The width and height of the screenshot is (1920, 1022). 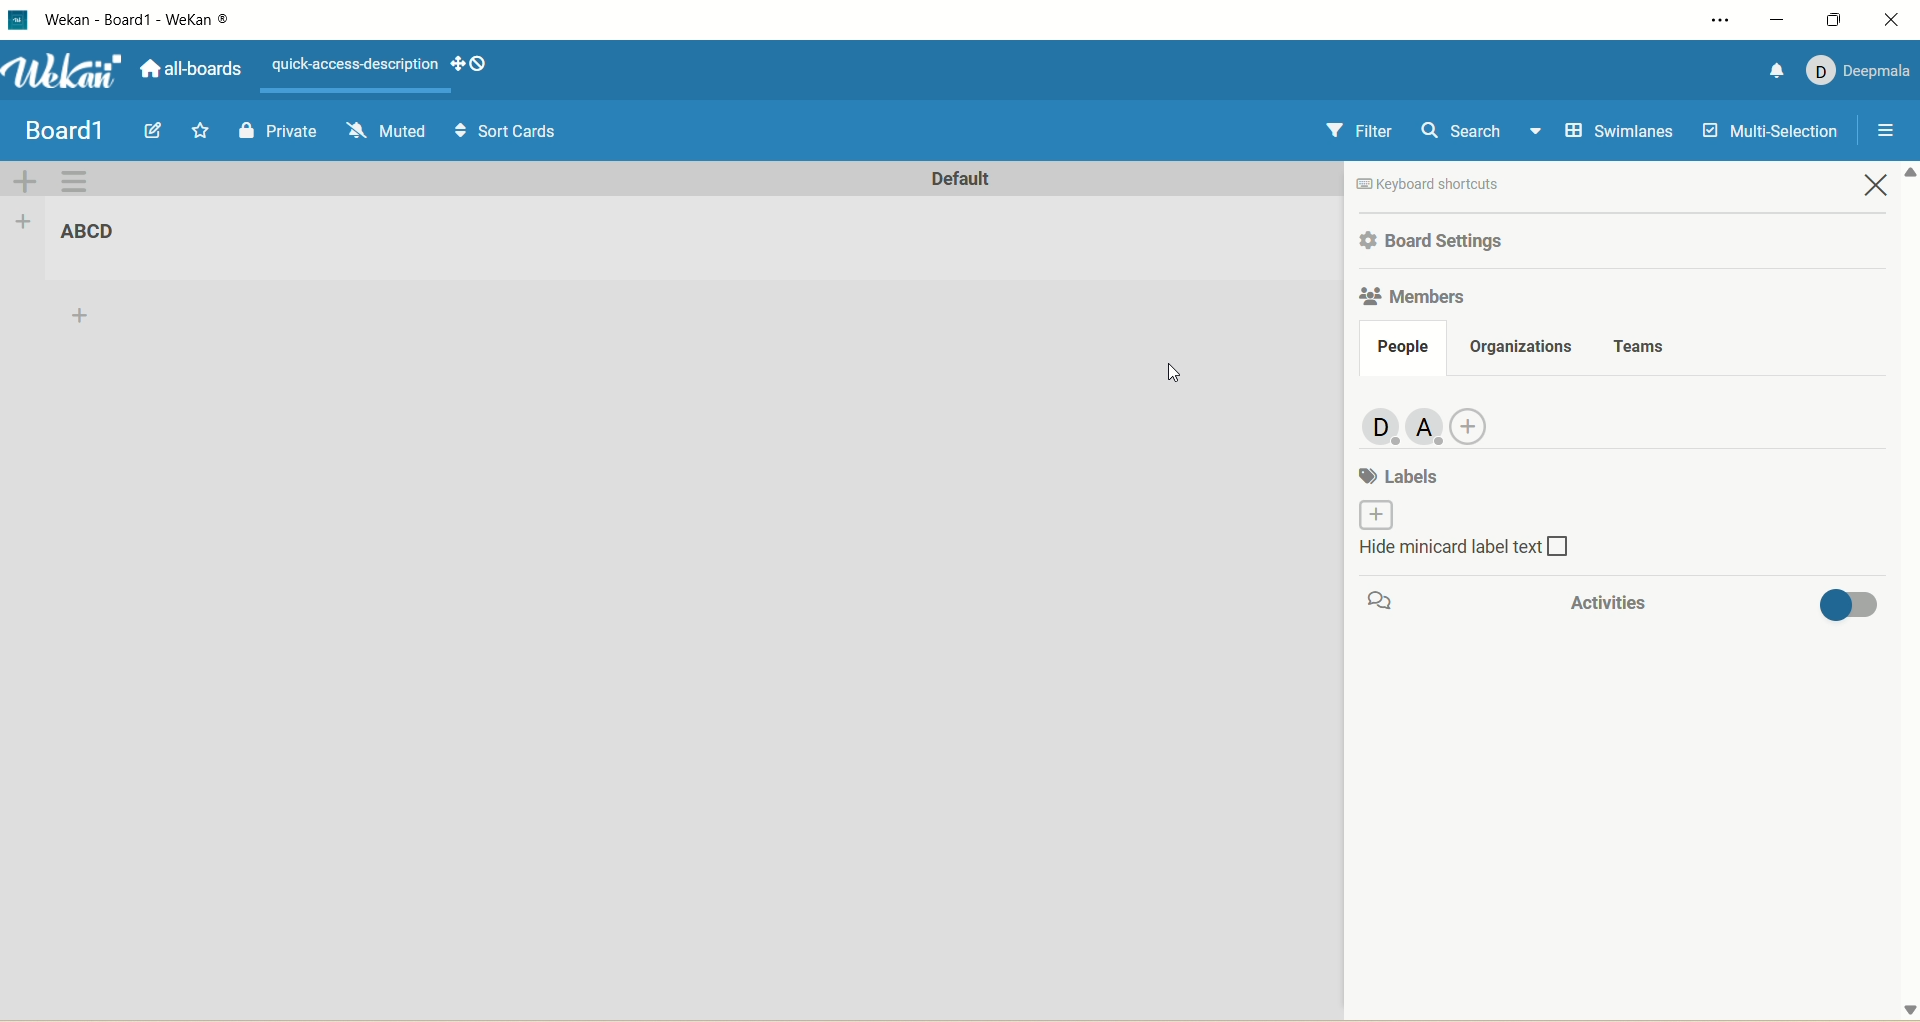 What do you see at coordinates (191, 68) in the screenshot?
I see `all boards` at bounding box center [191, 68].